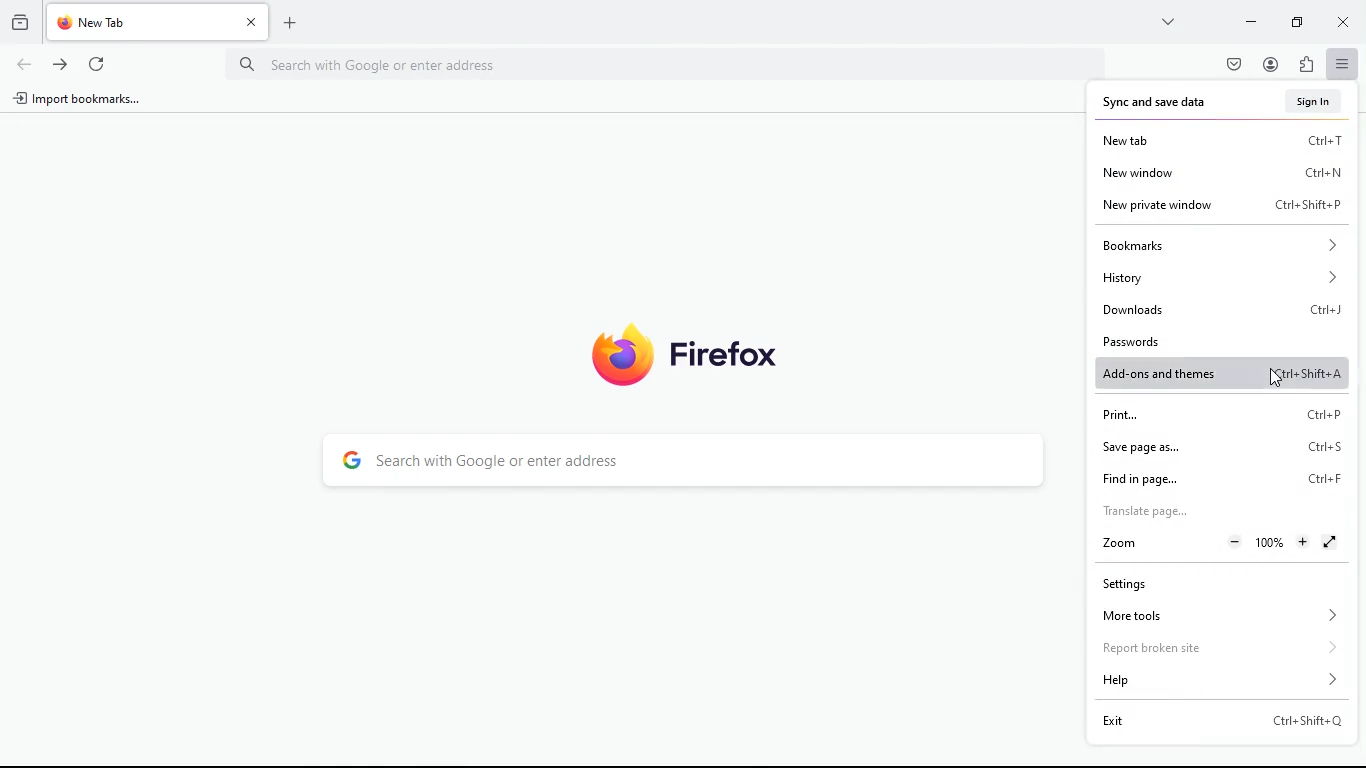 This screenshot has height=768, width=1366. What do you see at coordinates (682, 460) in the screenshot?
I see `search` at bounding box center [682, 460].